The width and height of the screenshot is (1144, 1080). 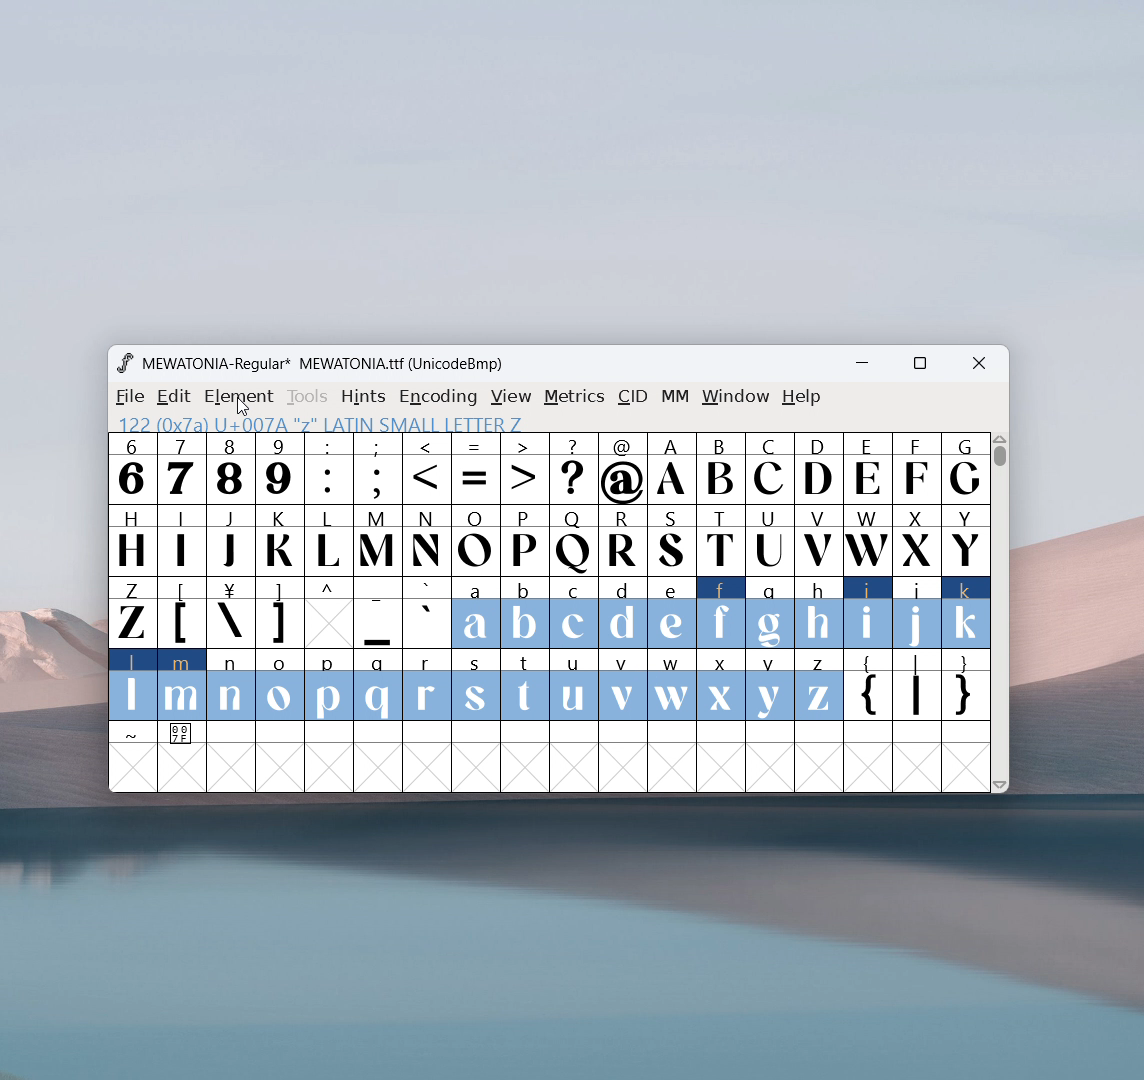 I want to click on 97 (x61) U+0061 "a" LATIN S ETTER, so click(x=315, y=422).